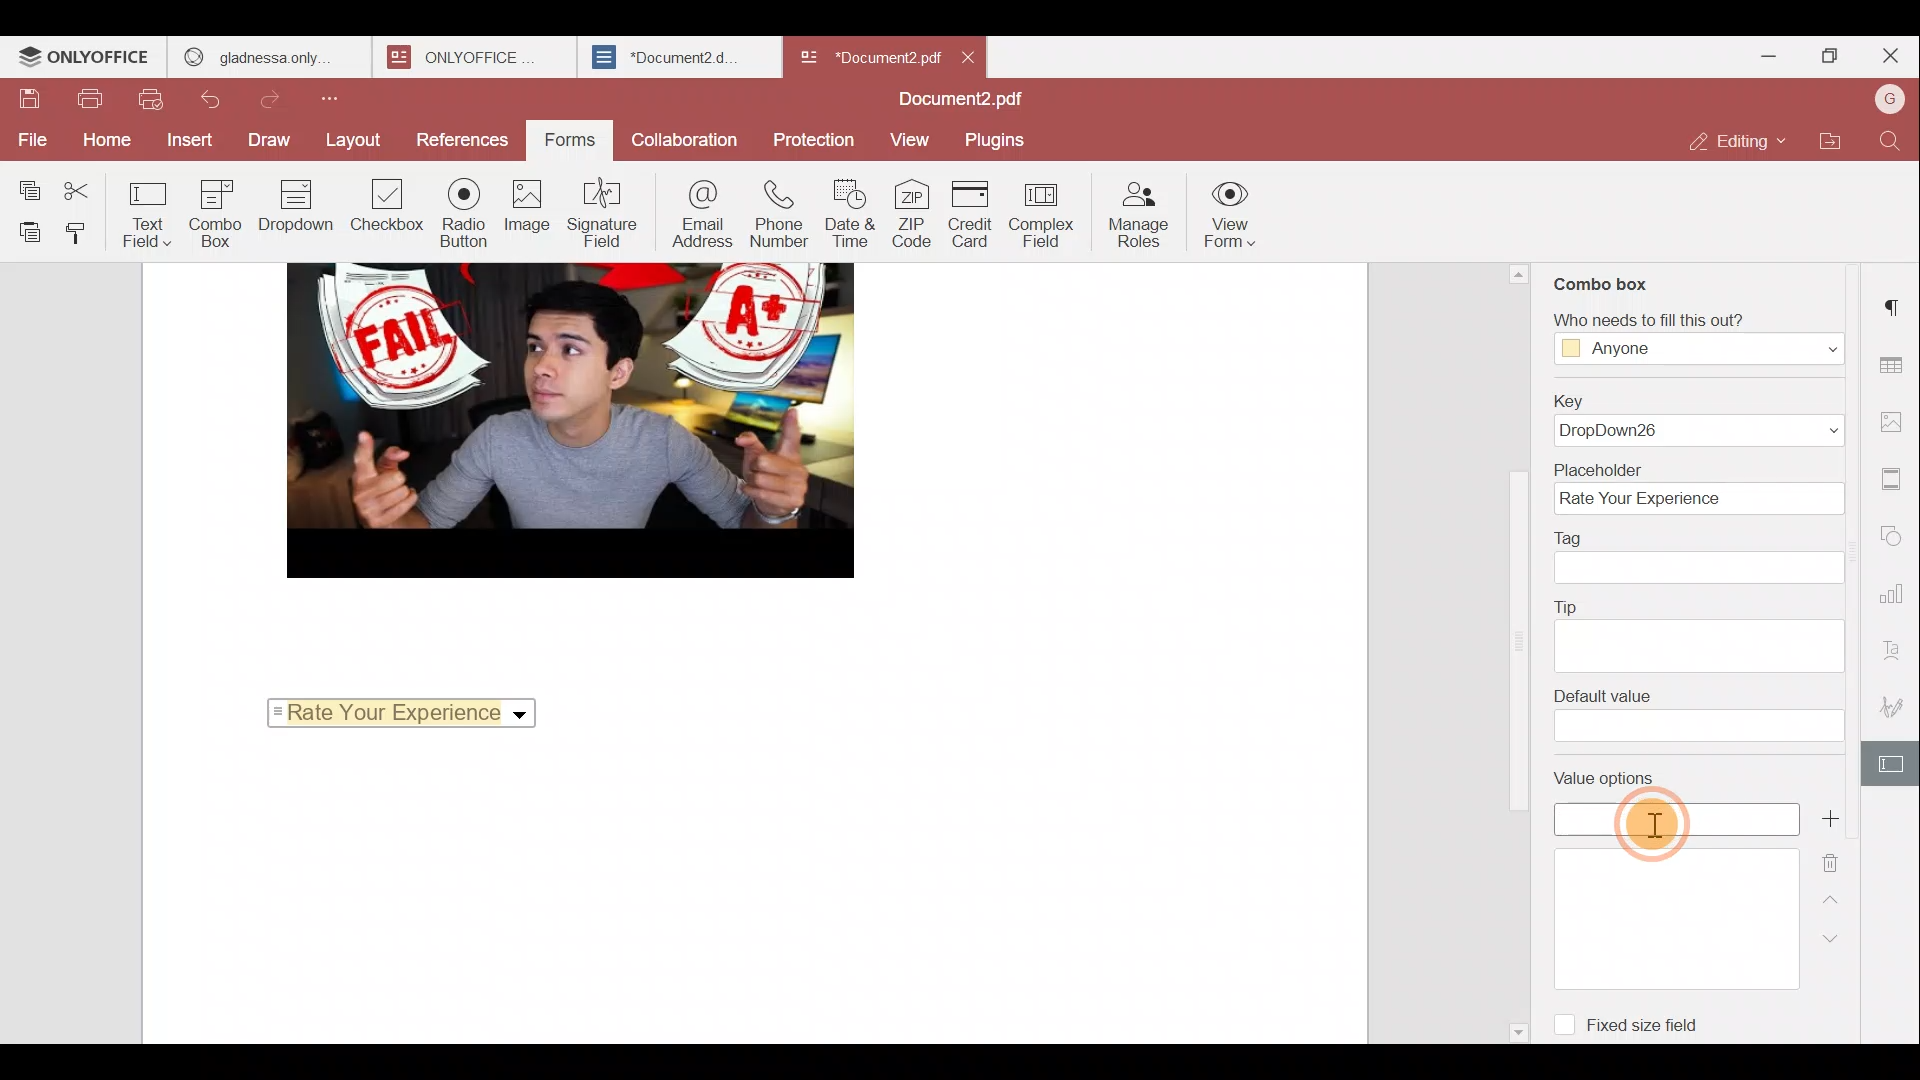  I want to click on Home, so click(101, 142).